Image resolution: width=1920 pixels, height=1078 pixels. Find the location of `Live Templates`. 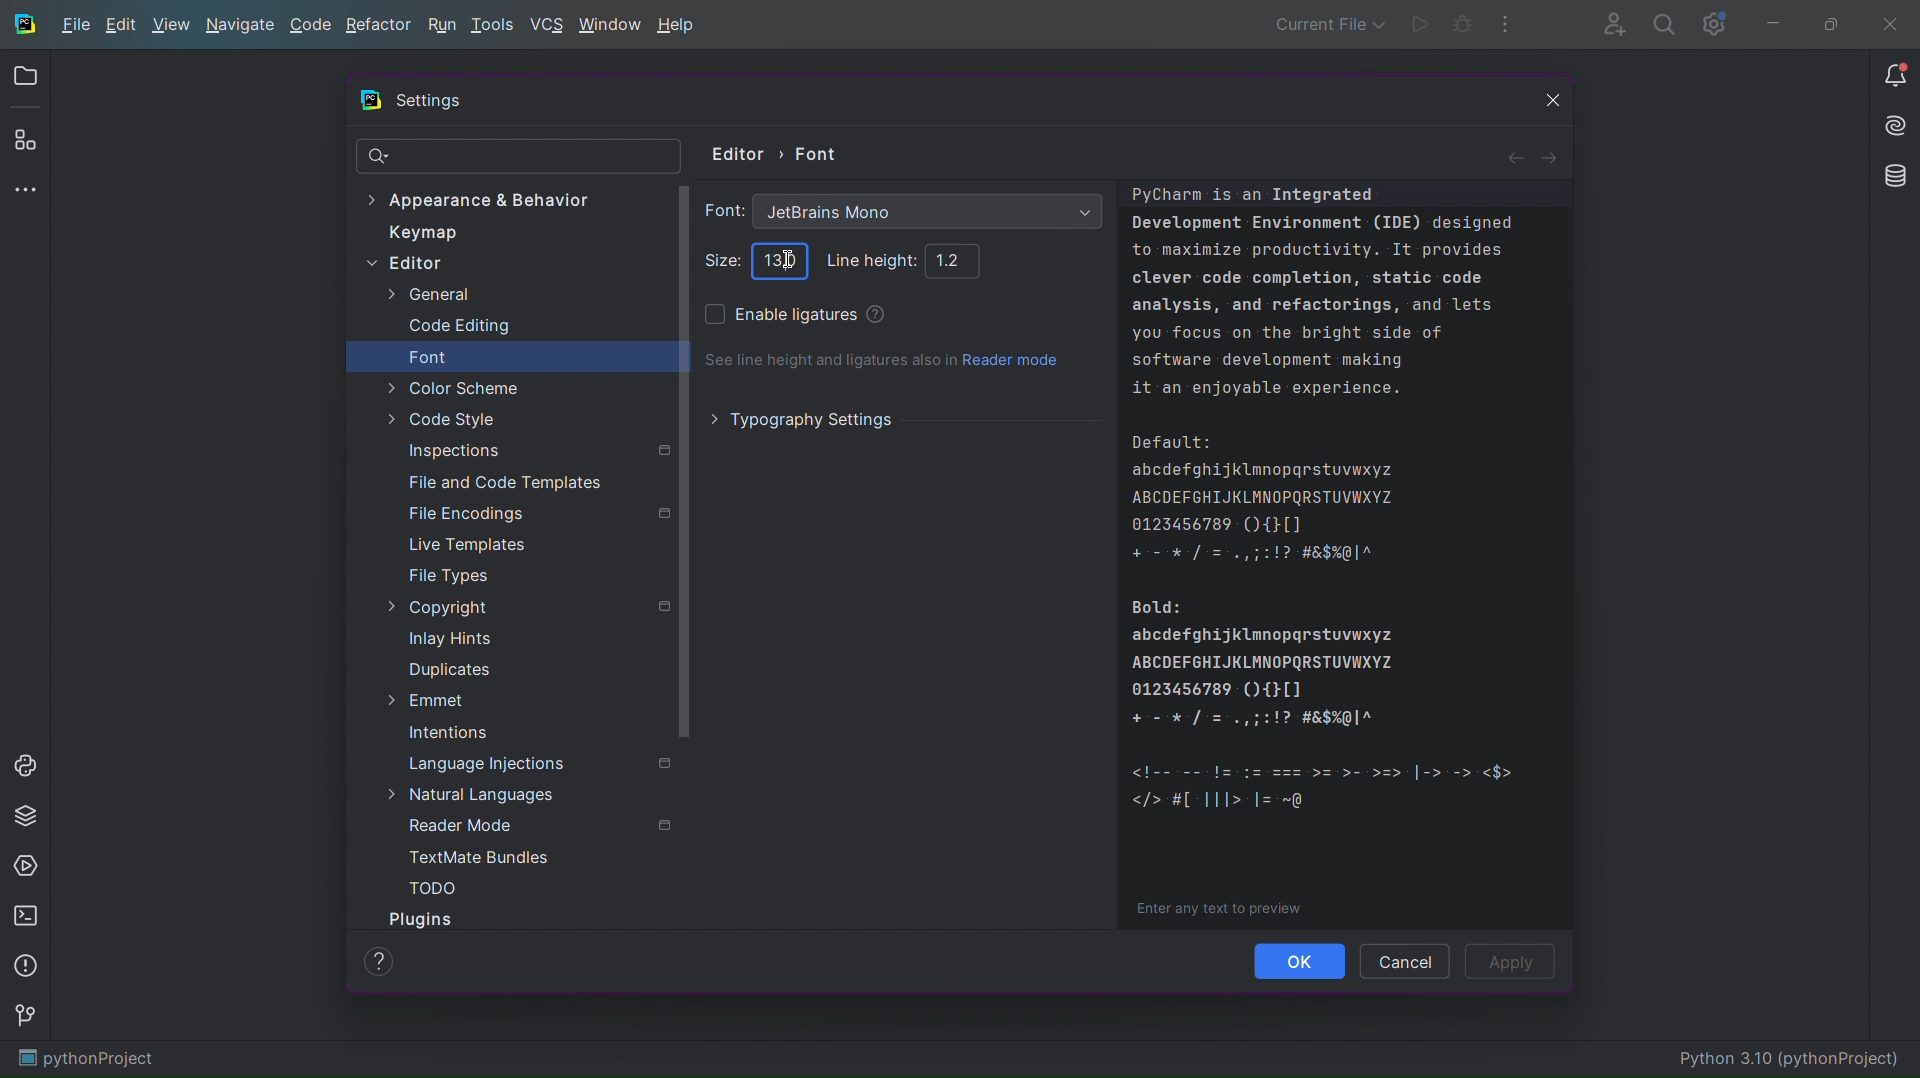

Live Templates is located at coordinates (466, 544).